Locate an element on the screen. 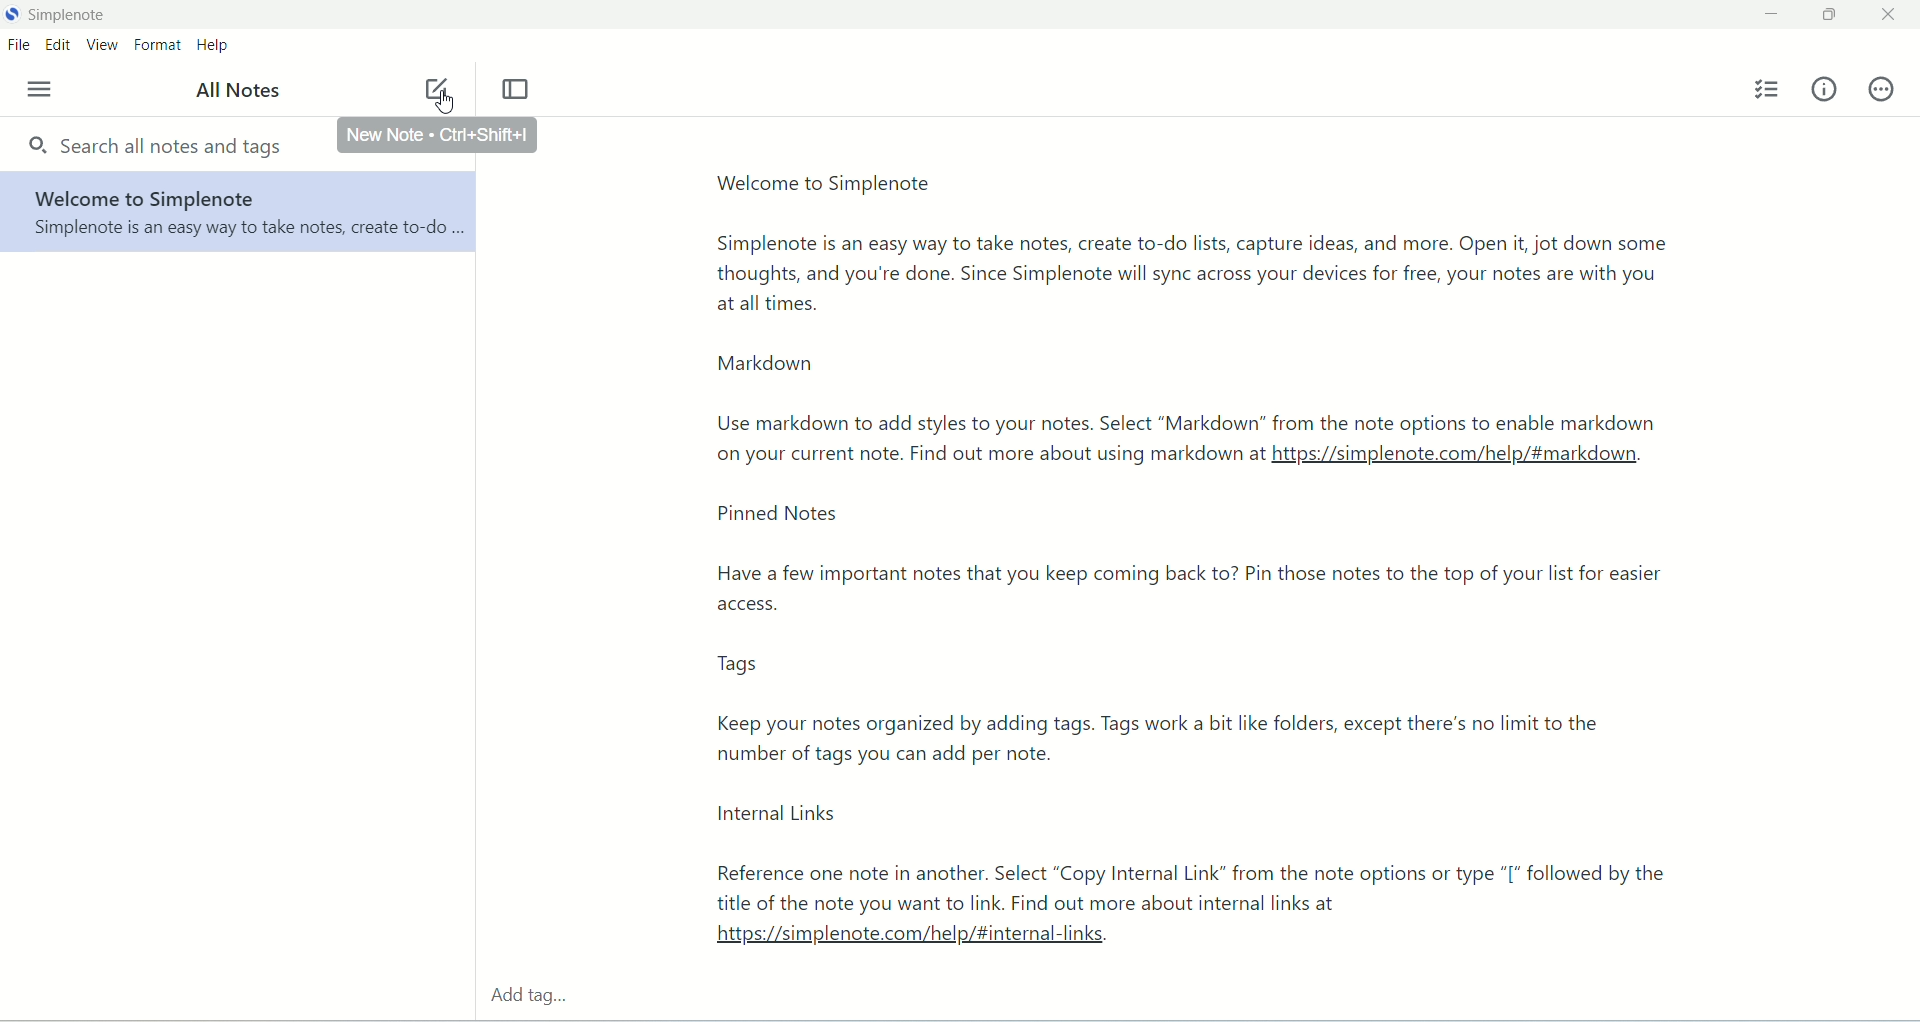 The height and width of the screenshot is (1022, 1920). add tag is located at coordinates (538, 989).